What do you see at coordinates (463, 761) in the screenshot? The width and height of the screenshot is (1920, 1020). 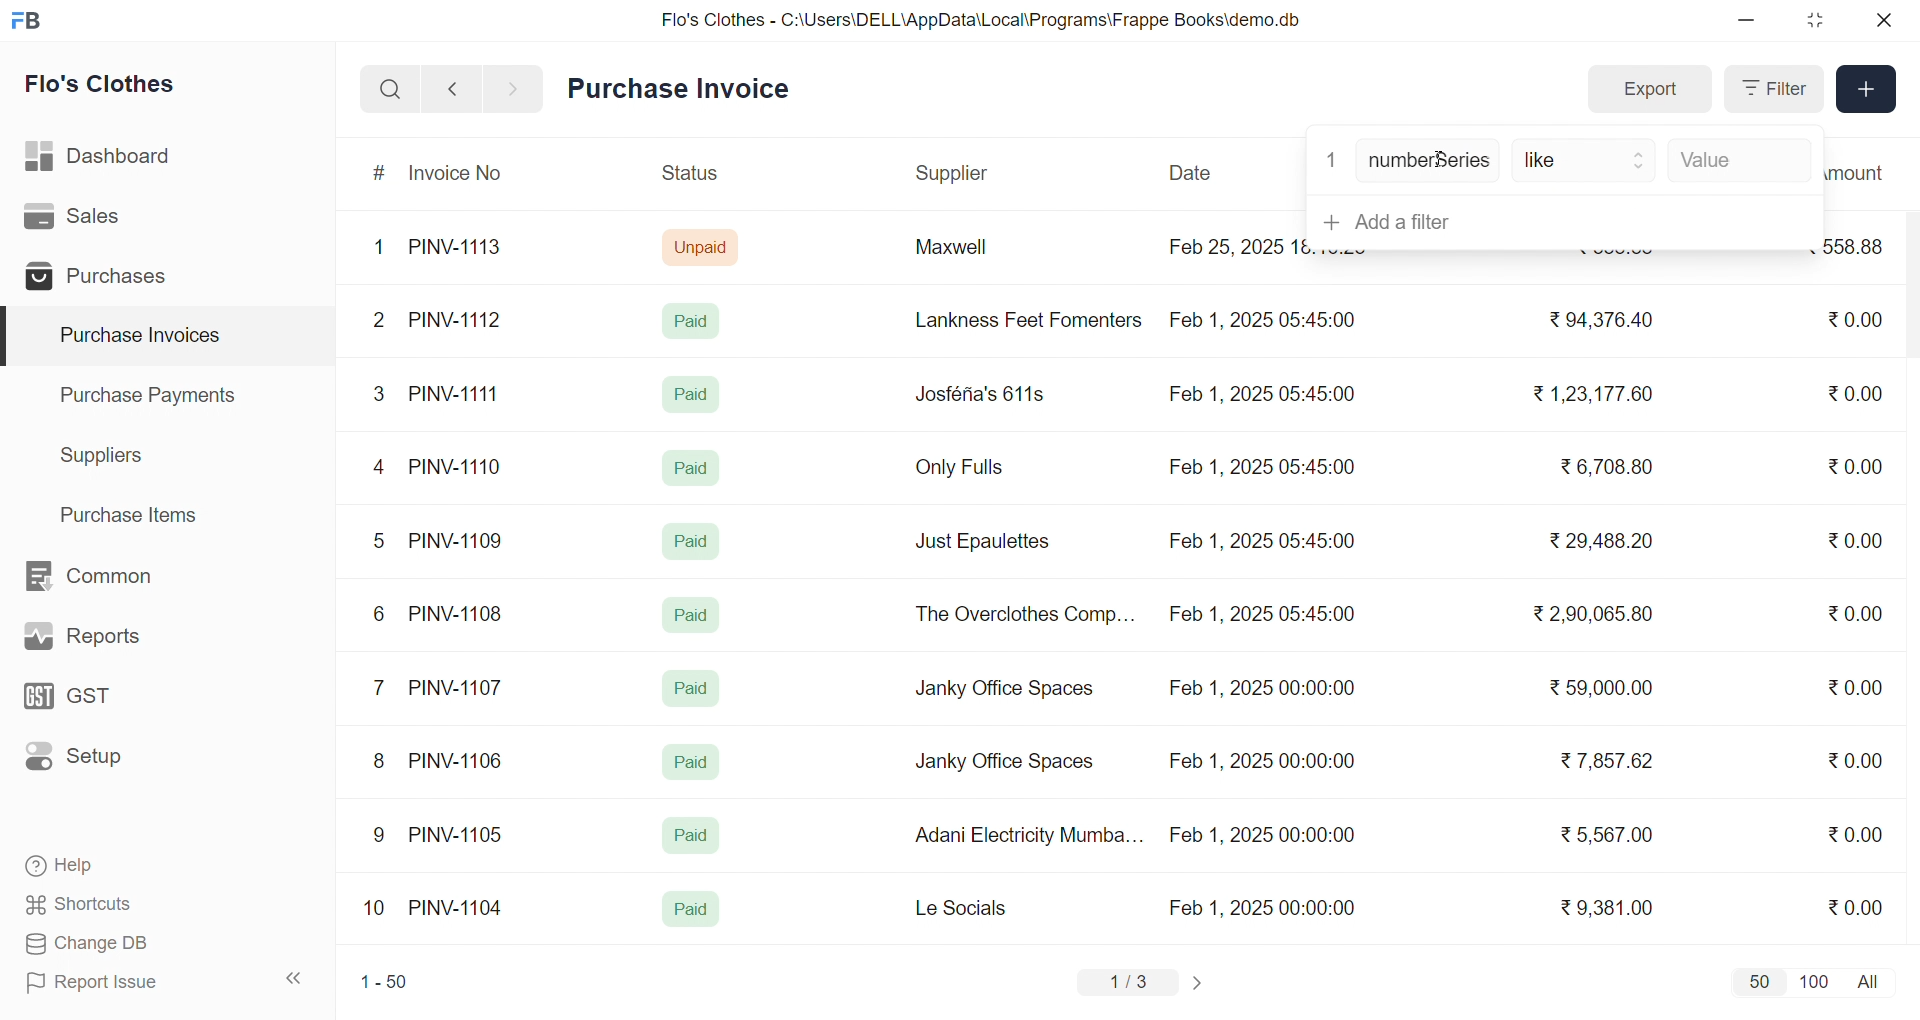 I see `PINV-1106` at bounding box center [463, 761].